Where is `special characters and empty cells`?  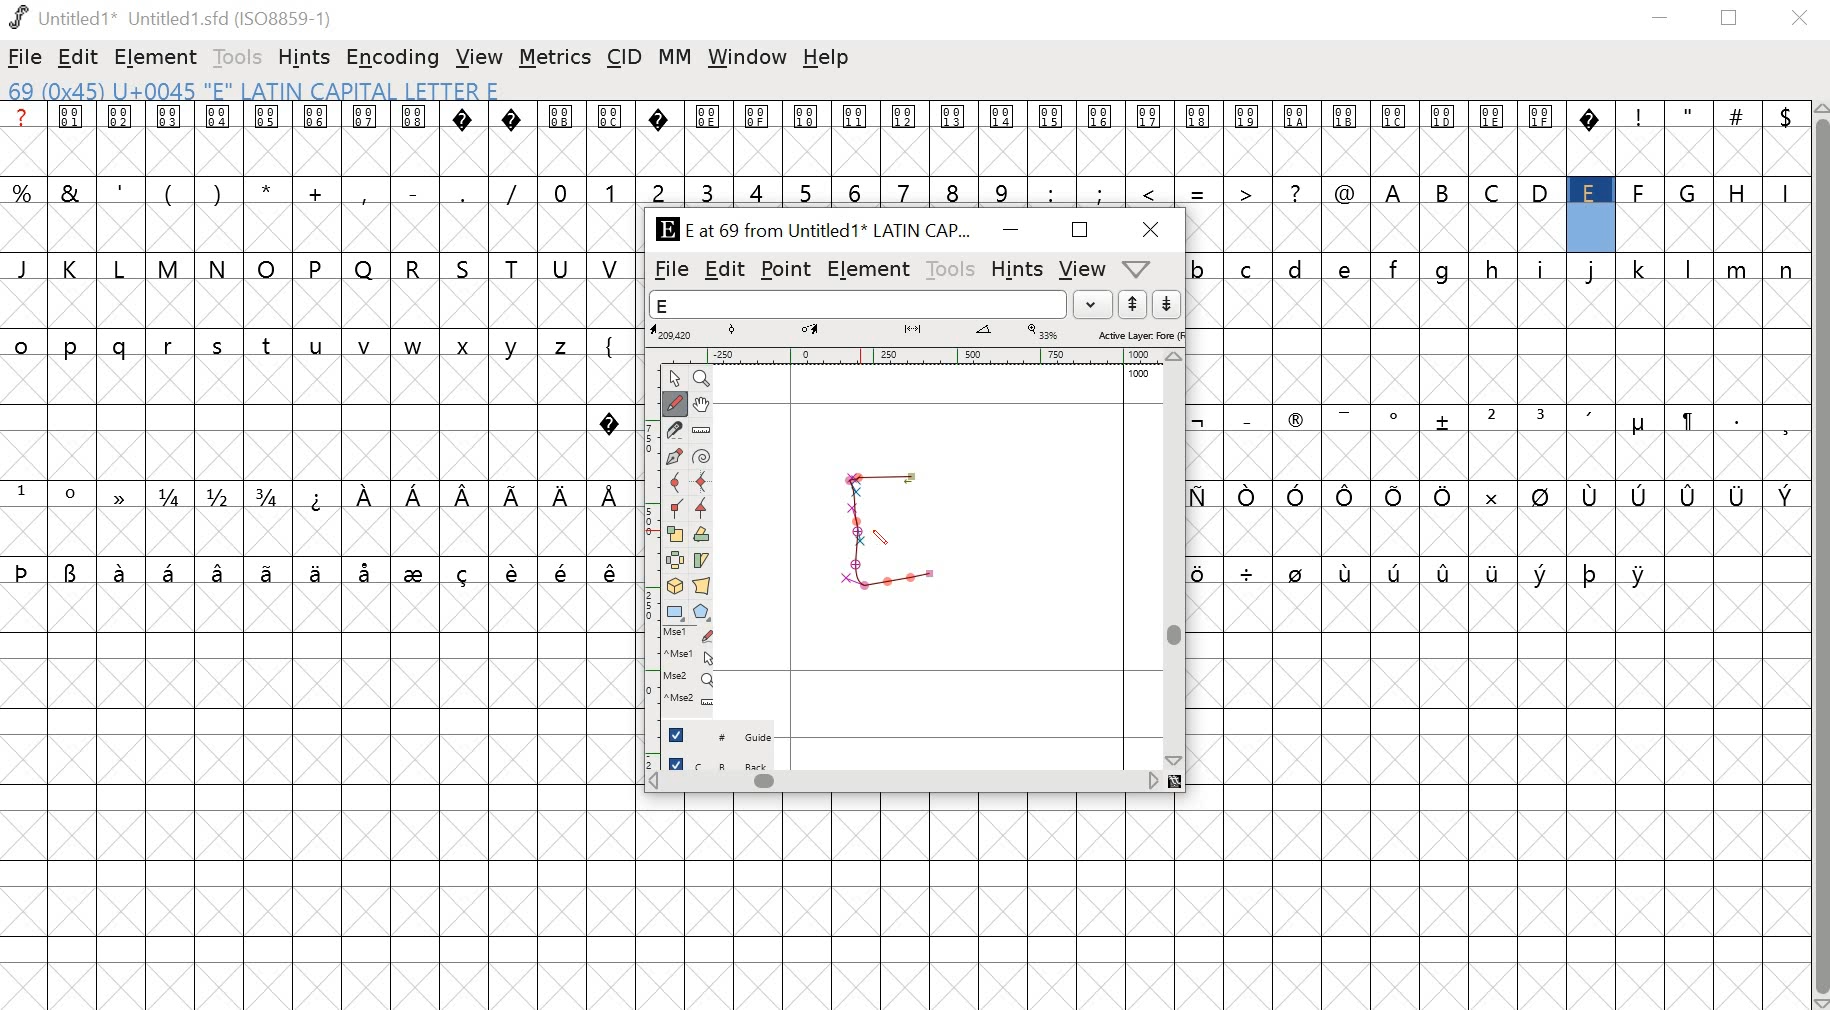 special characters and empty cells is located at coordinates (1500, 571).